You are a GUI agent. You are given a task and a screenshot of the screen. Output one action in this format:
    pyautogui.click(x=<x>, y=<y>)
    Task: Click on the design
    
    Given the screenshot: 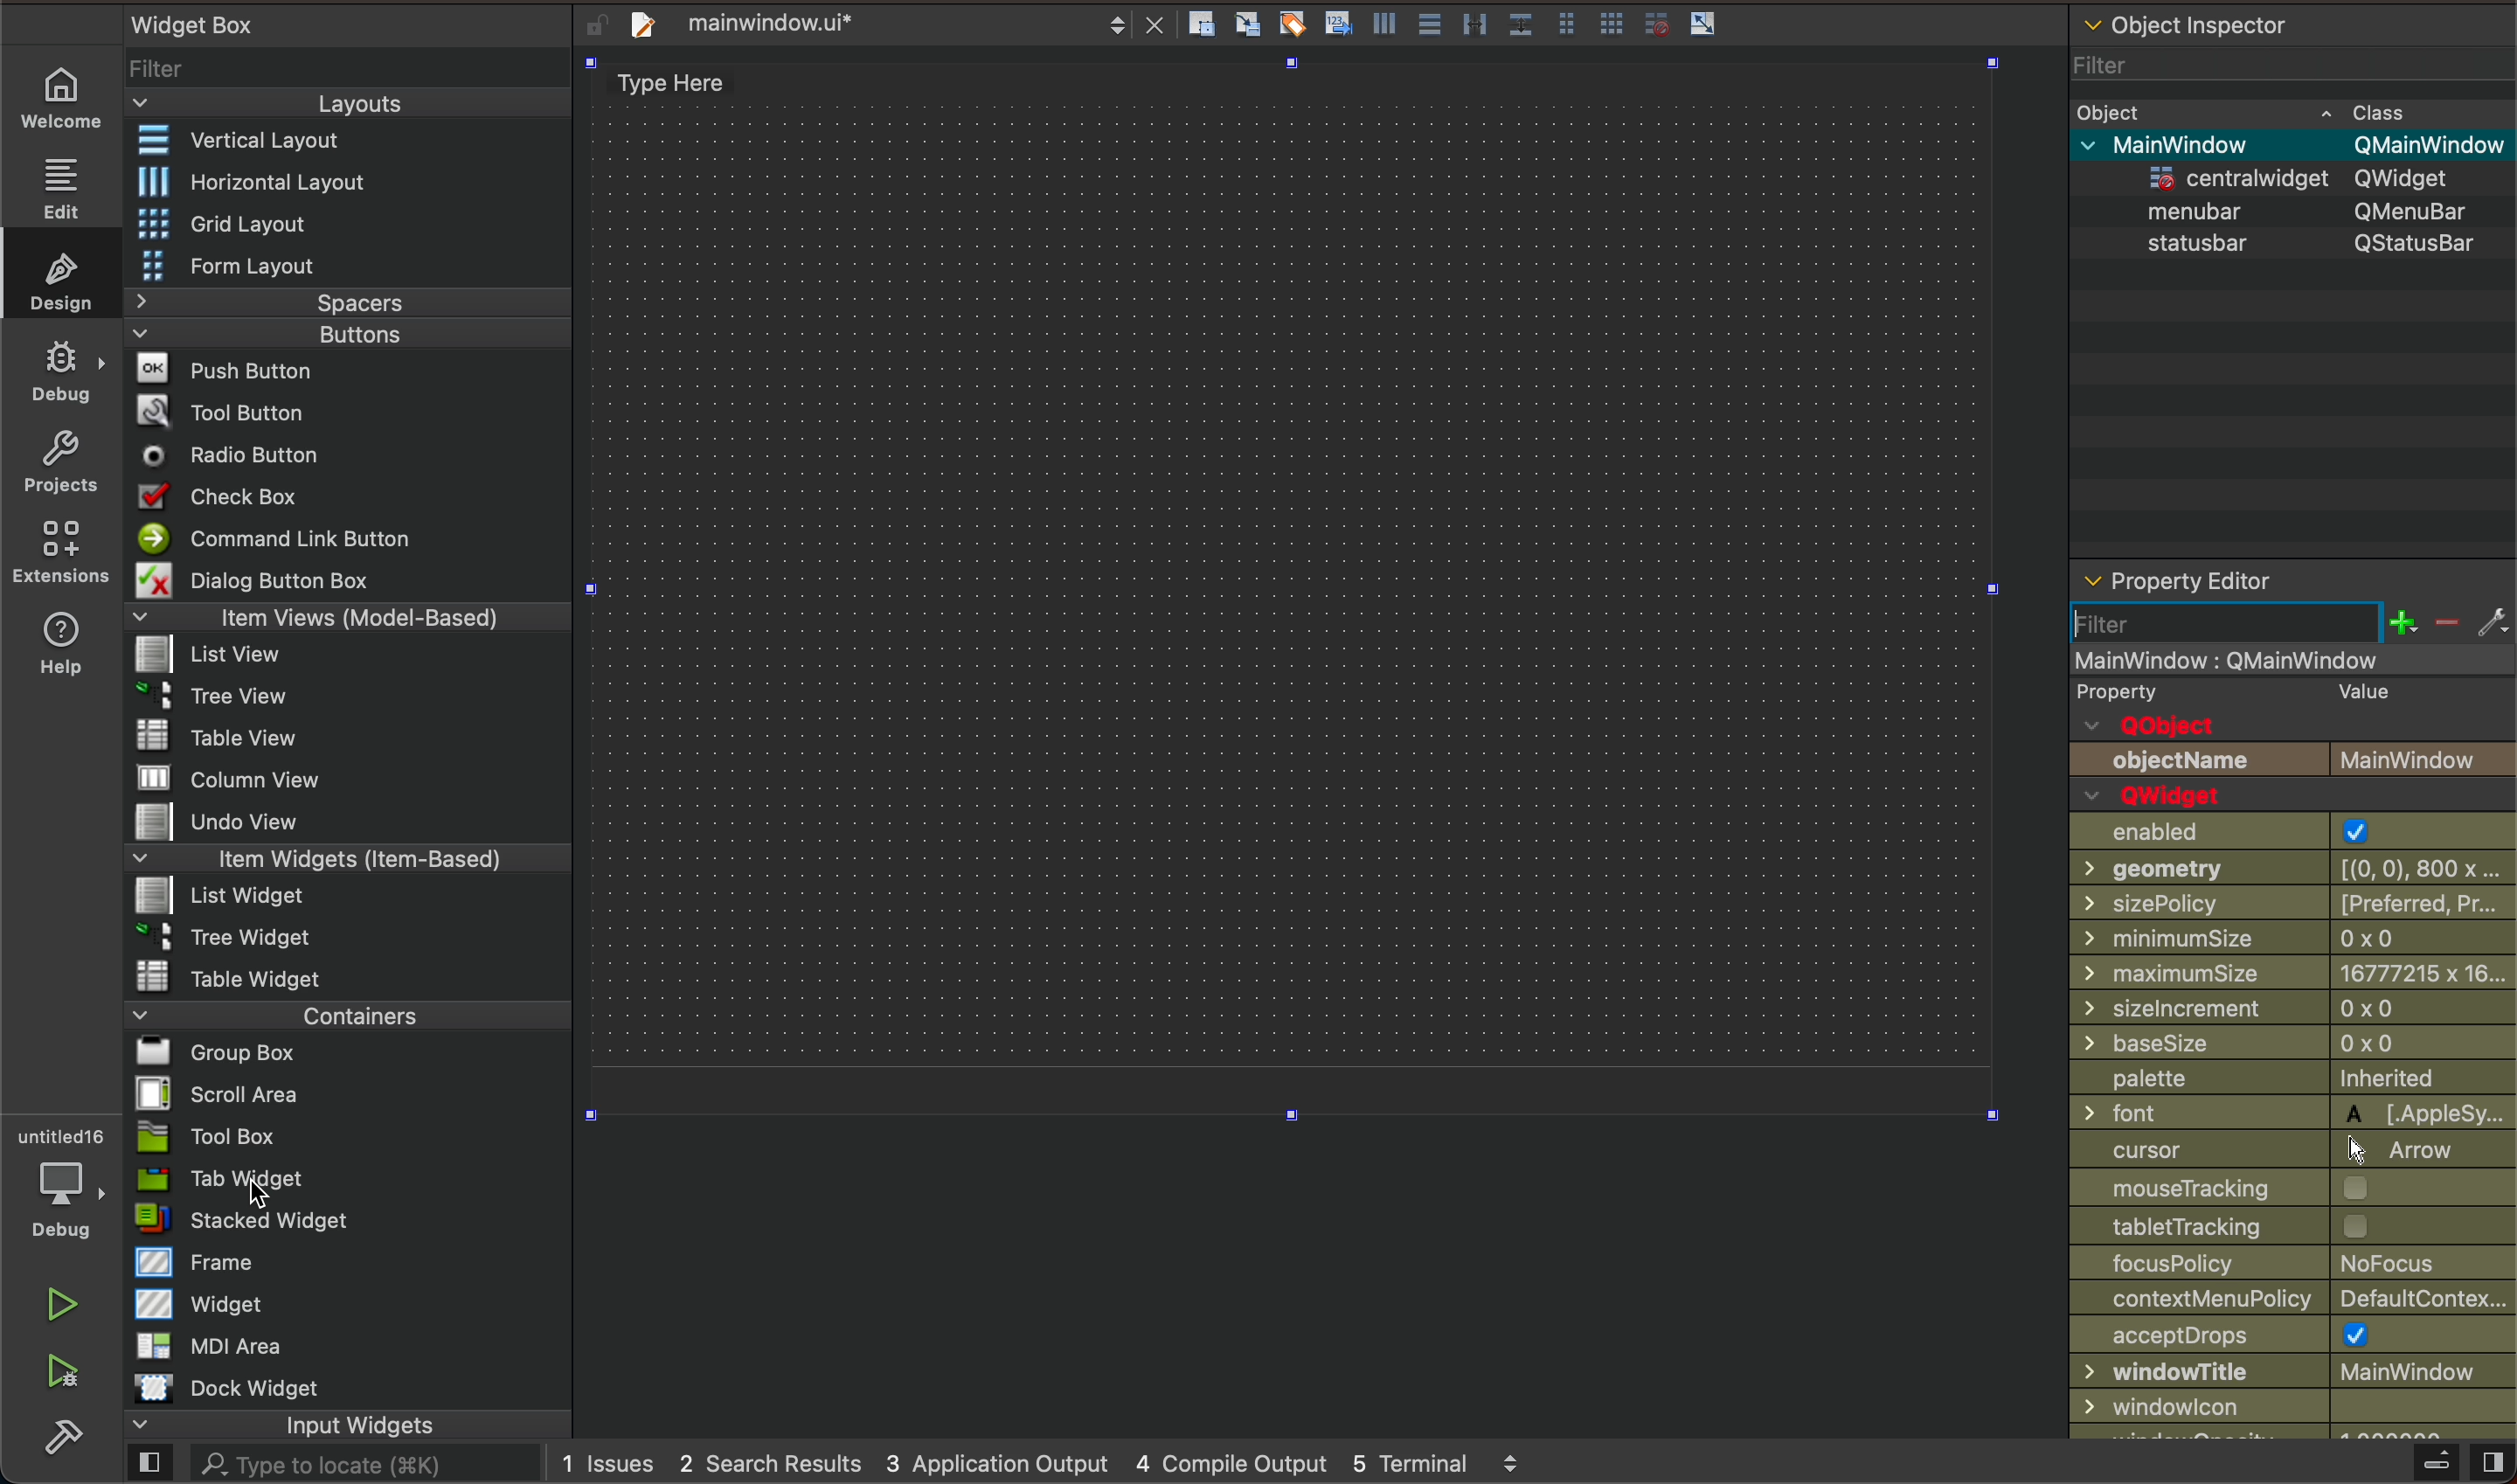 What is the action you would take?
    pyautogui.click(x=60, y=275)
    